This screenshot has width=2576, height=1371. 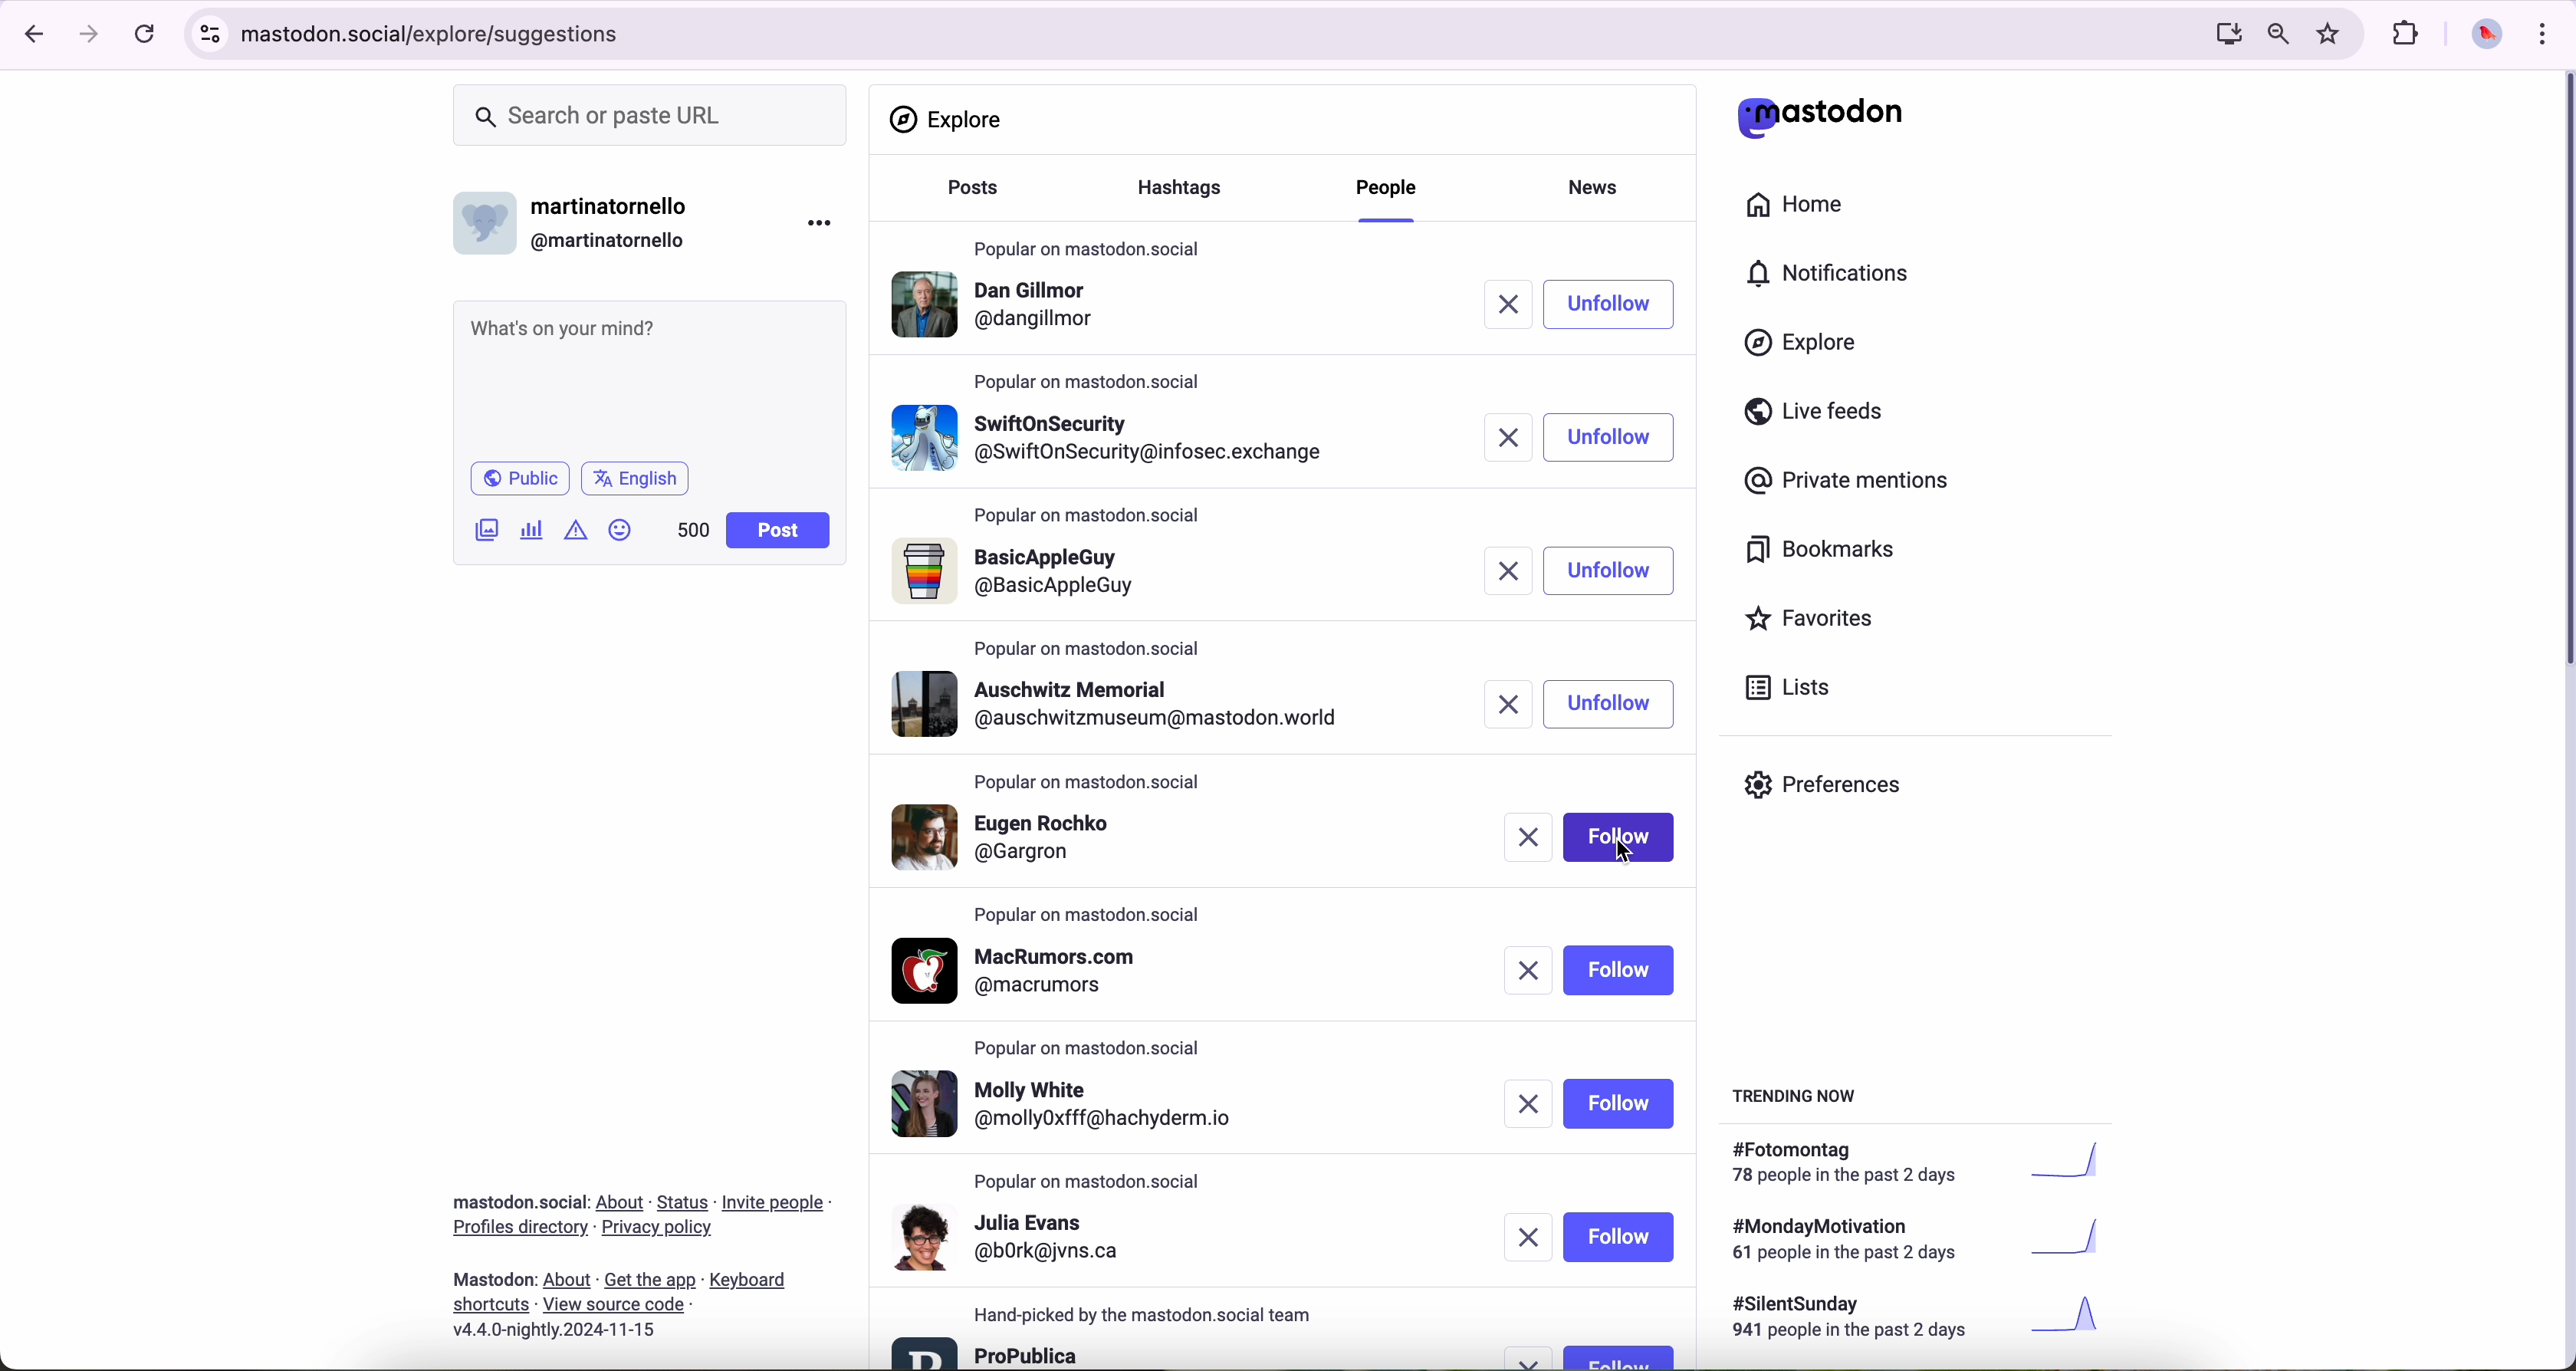 I want to click on popular on mastodon.social, so click(x=1091, y=1182).